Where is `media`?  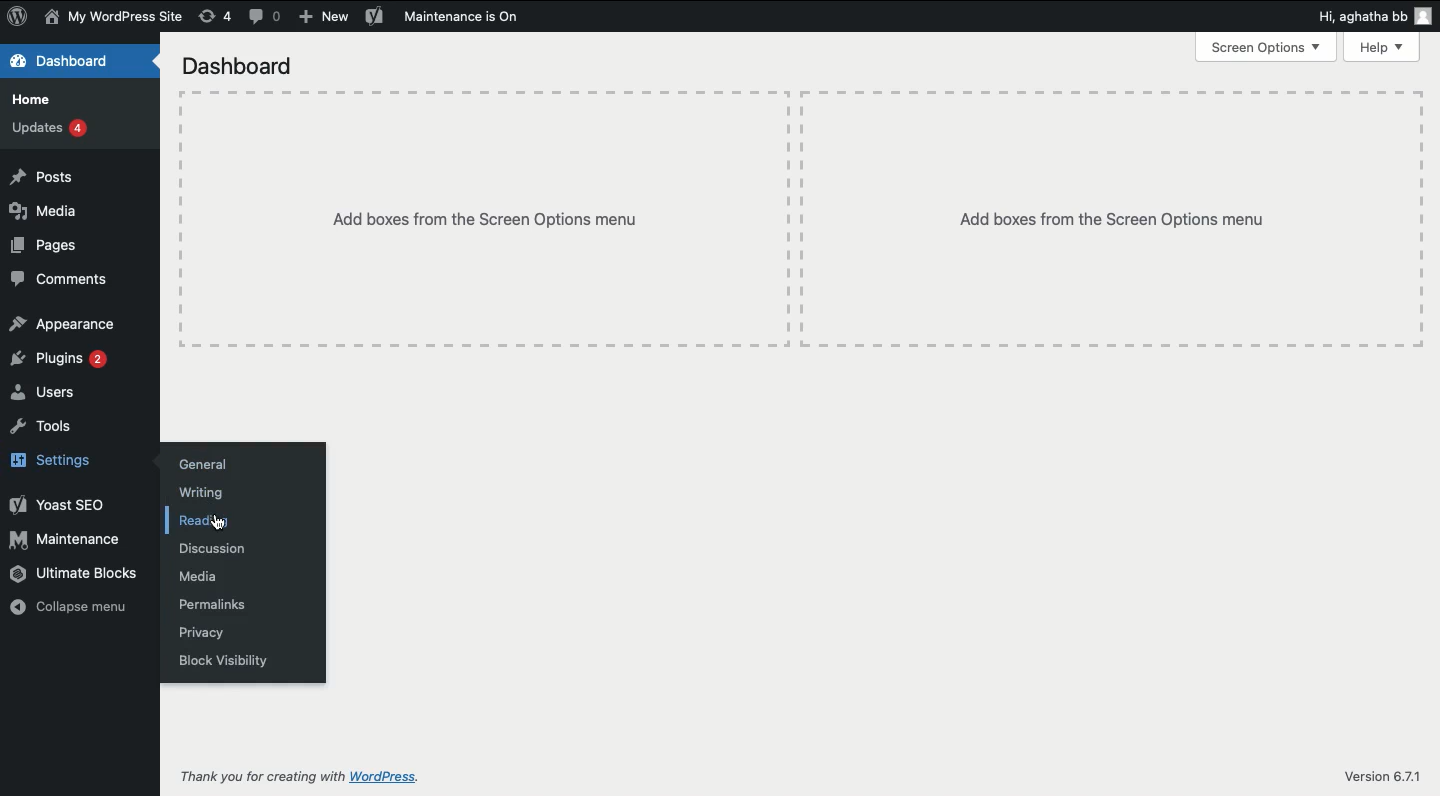 media is located at coordinates (49, 212).